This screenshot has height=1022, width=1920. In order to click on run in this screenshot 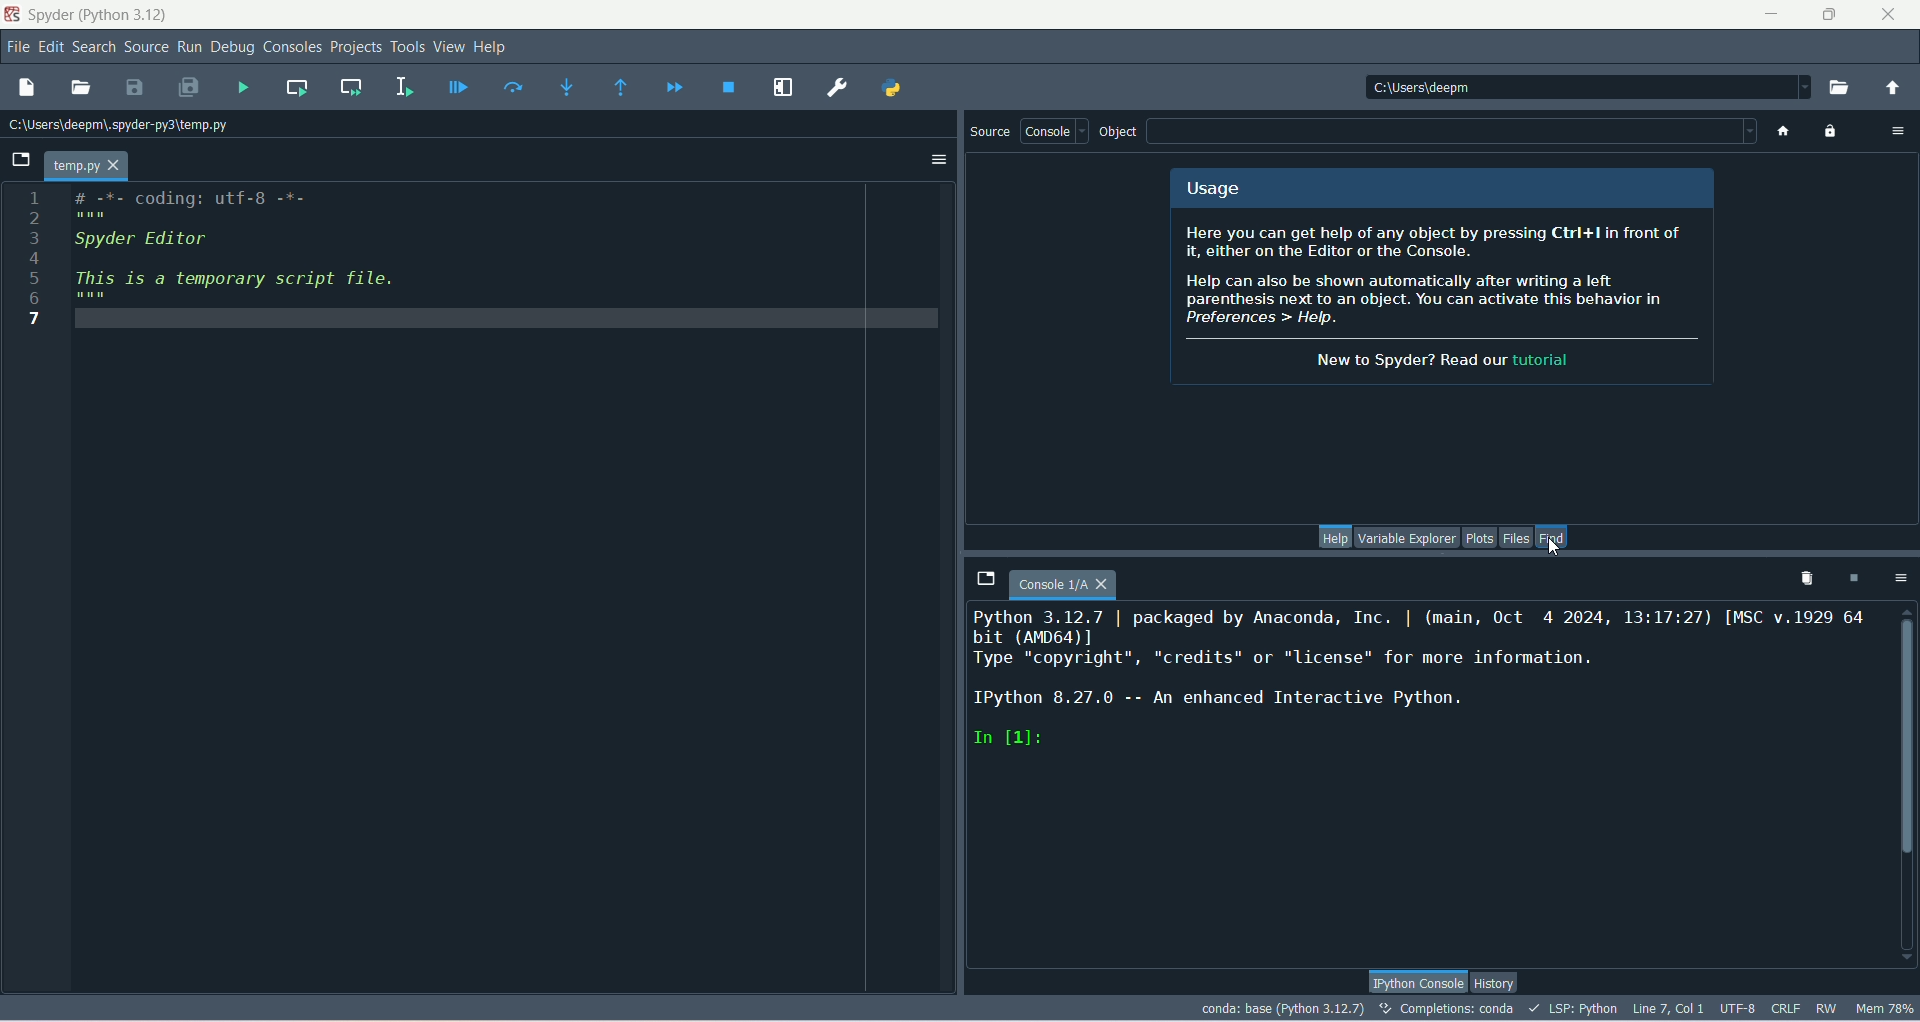, I will do `click(191, 47)`.